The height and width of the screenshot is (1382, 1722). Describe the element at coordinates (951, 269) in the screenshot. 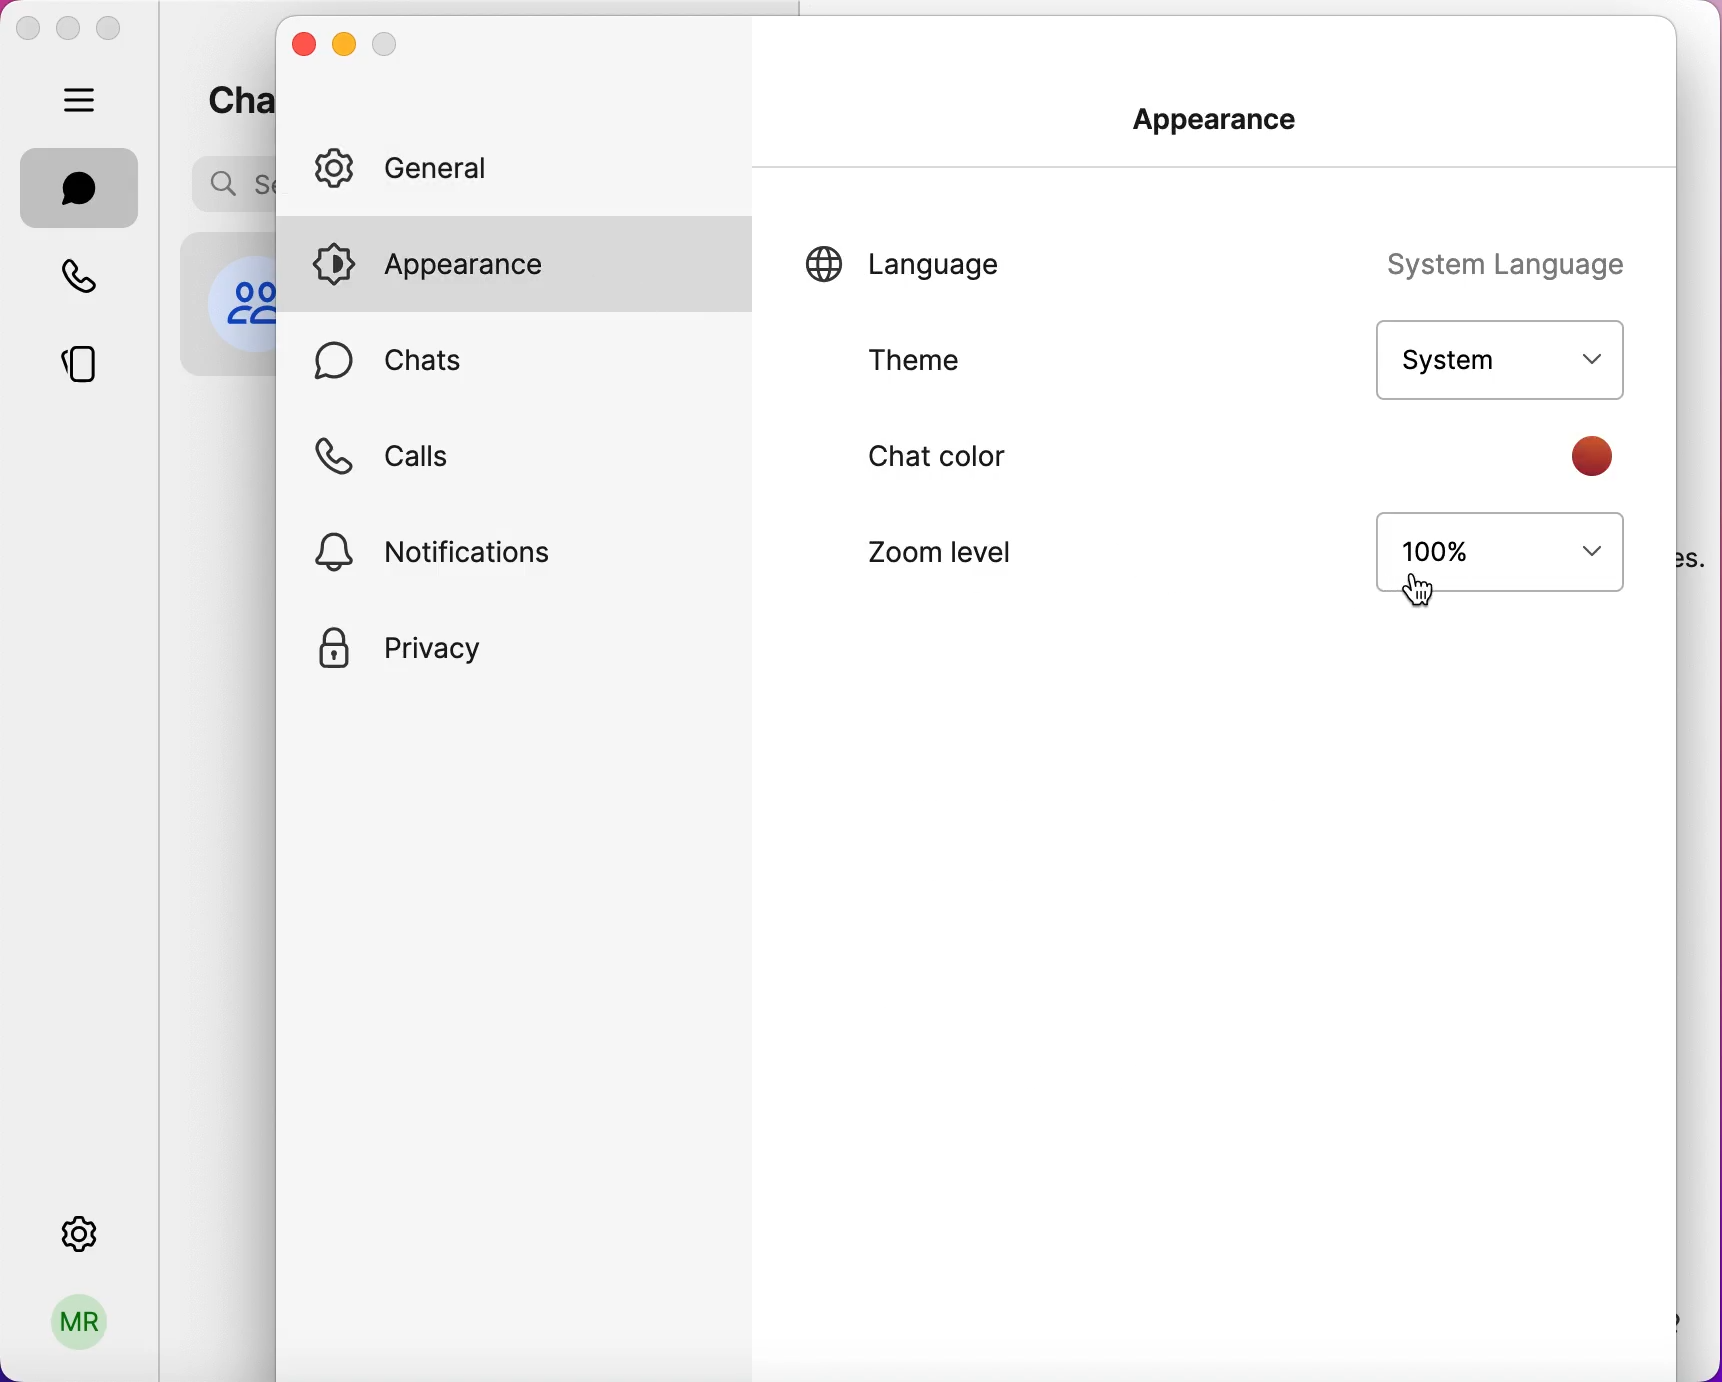

I see `language` at that location.